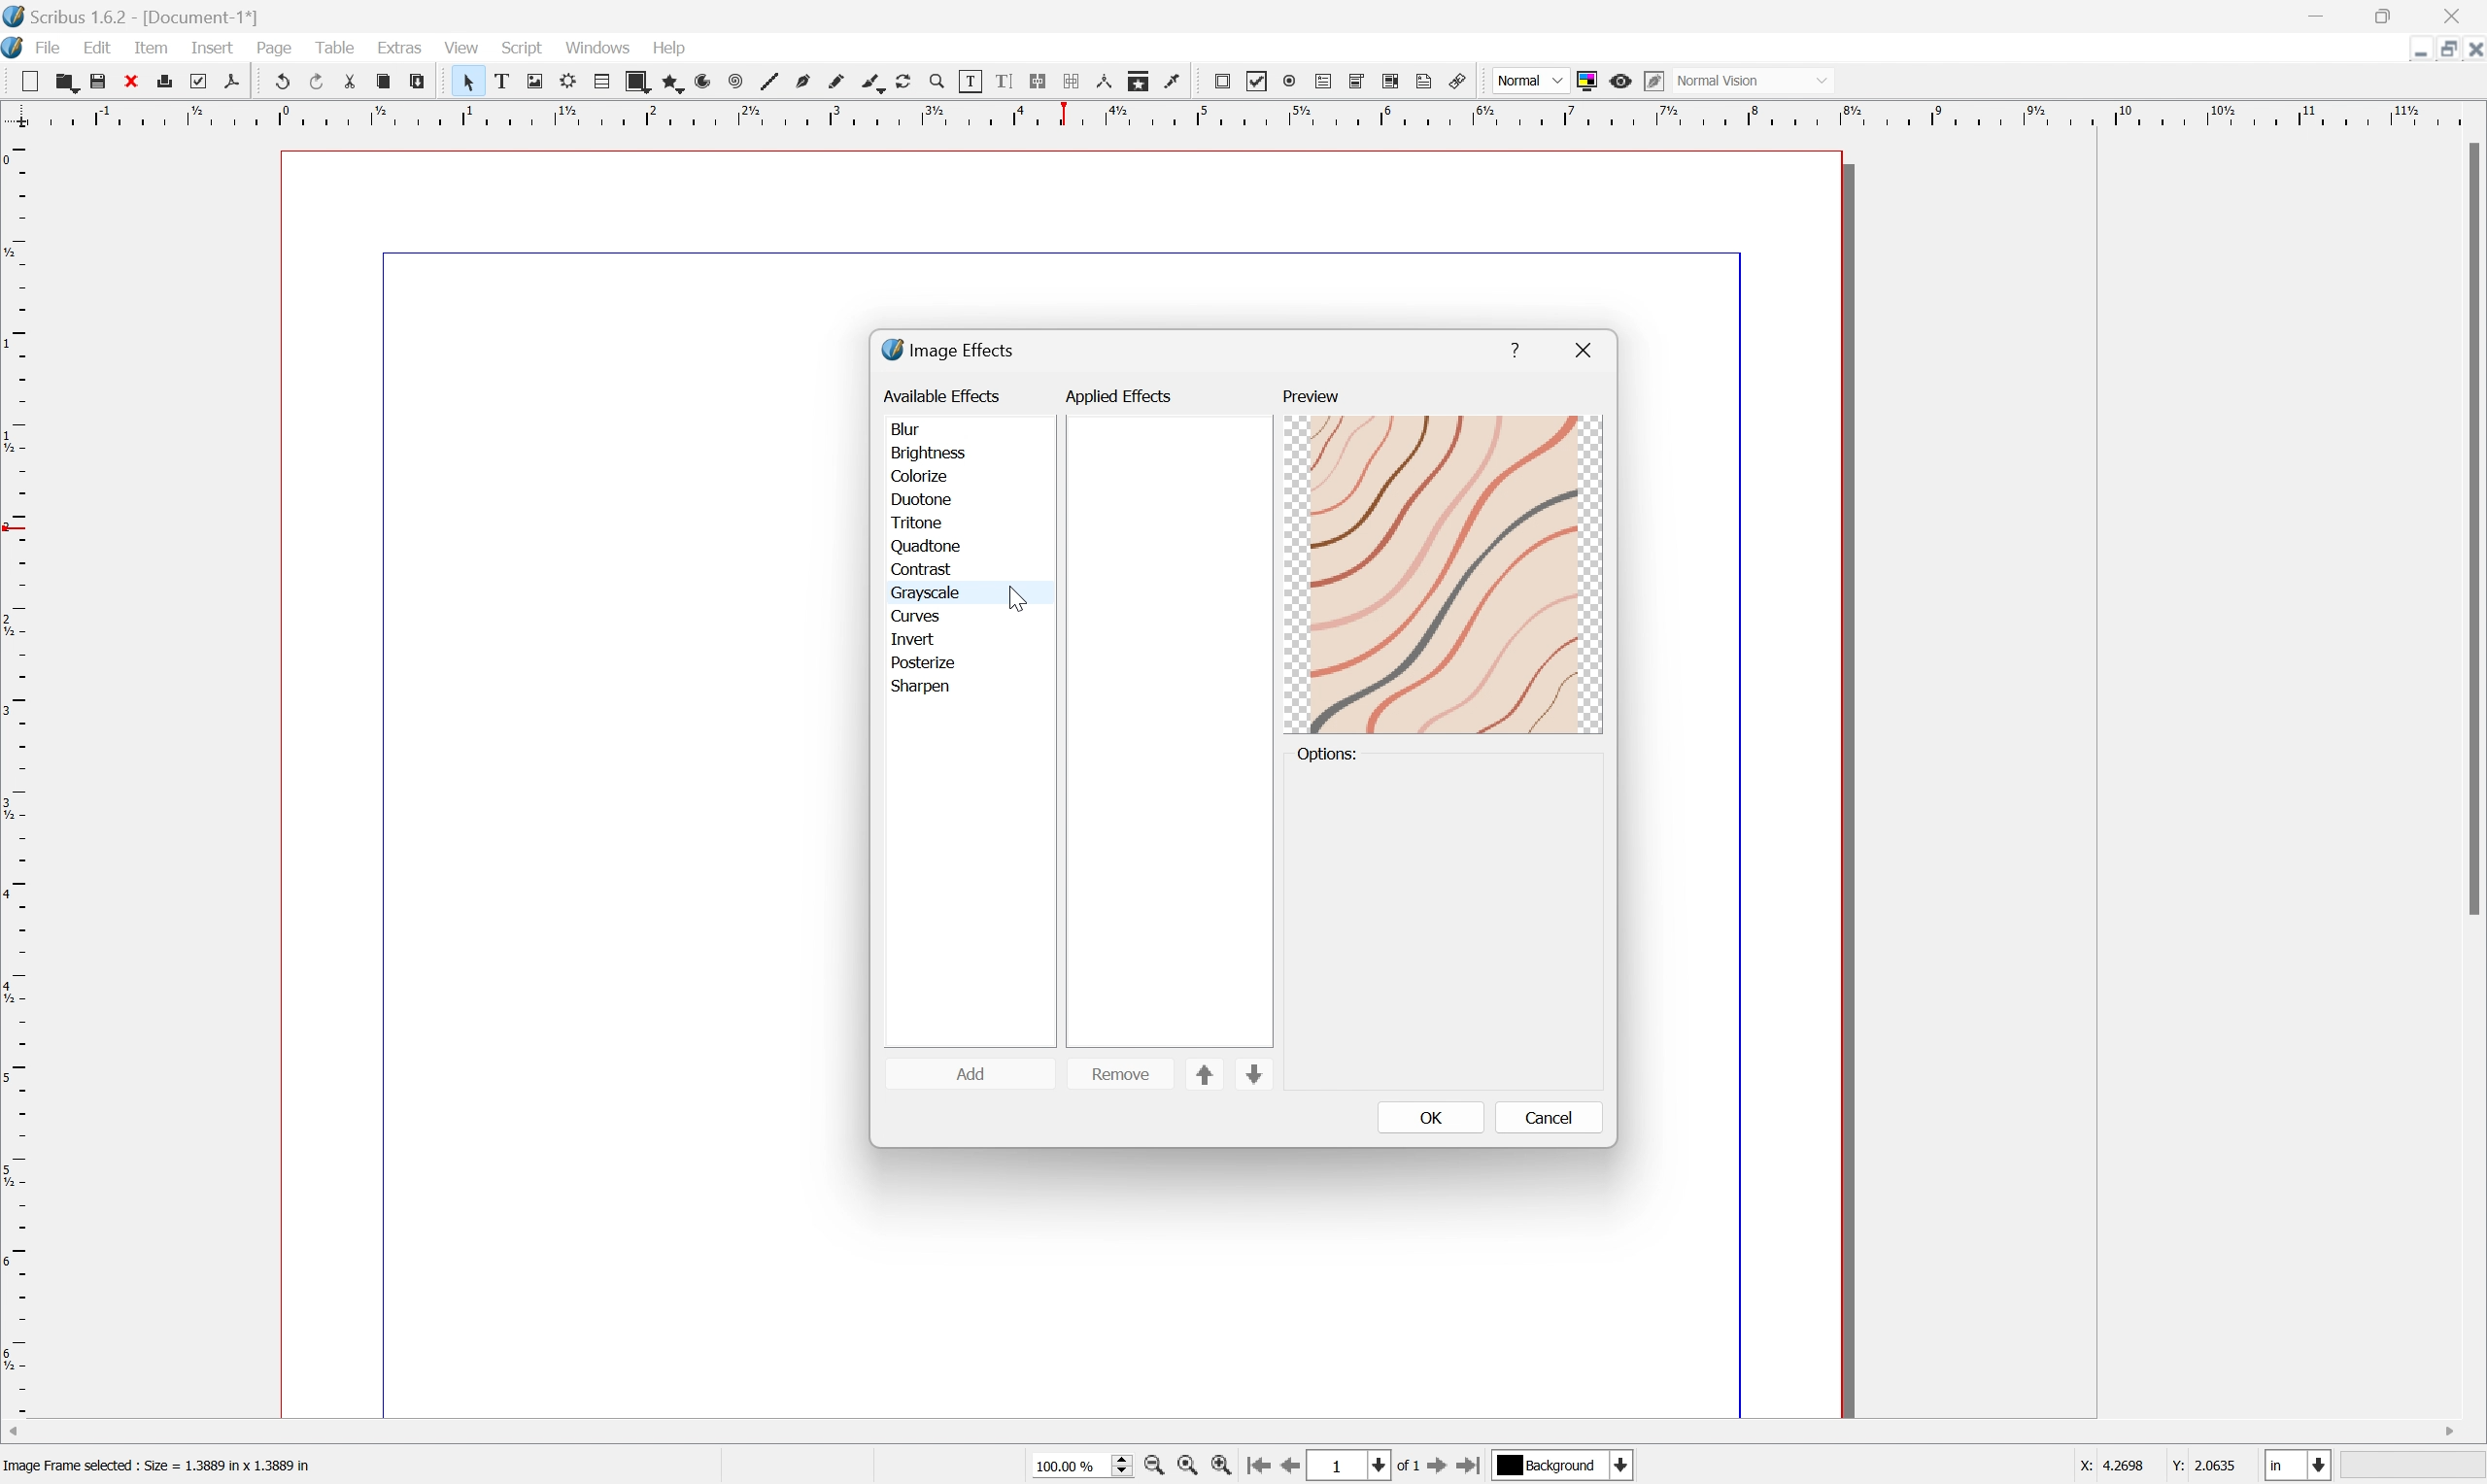 The width and height of the screenshot is (2487, 1484). I want to click on Windows, so click(599, 46).